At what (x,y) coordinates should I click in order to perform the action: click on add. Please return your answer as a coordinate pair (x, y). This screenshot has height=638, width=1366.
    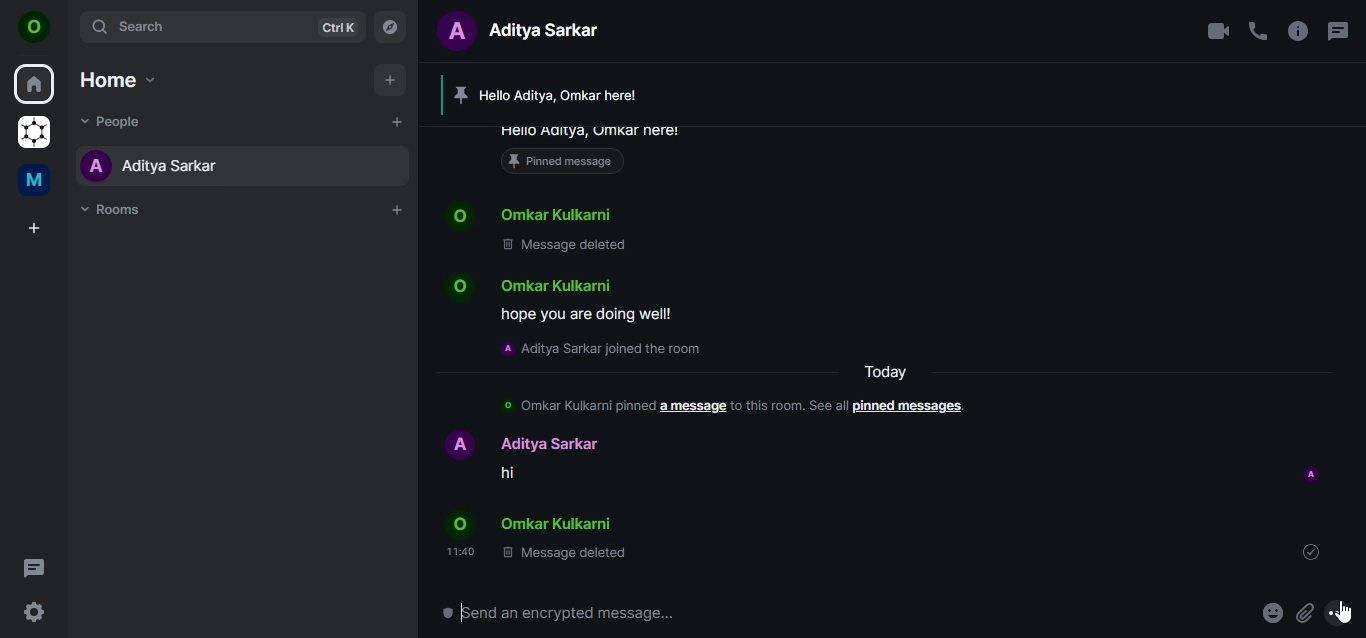
    Looking at the image, I should click on (388, 80).